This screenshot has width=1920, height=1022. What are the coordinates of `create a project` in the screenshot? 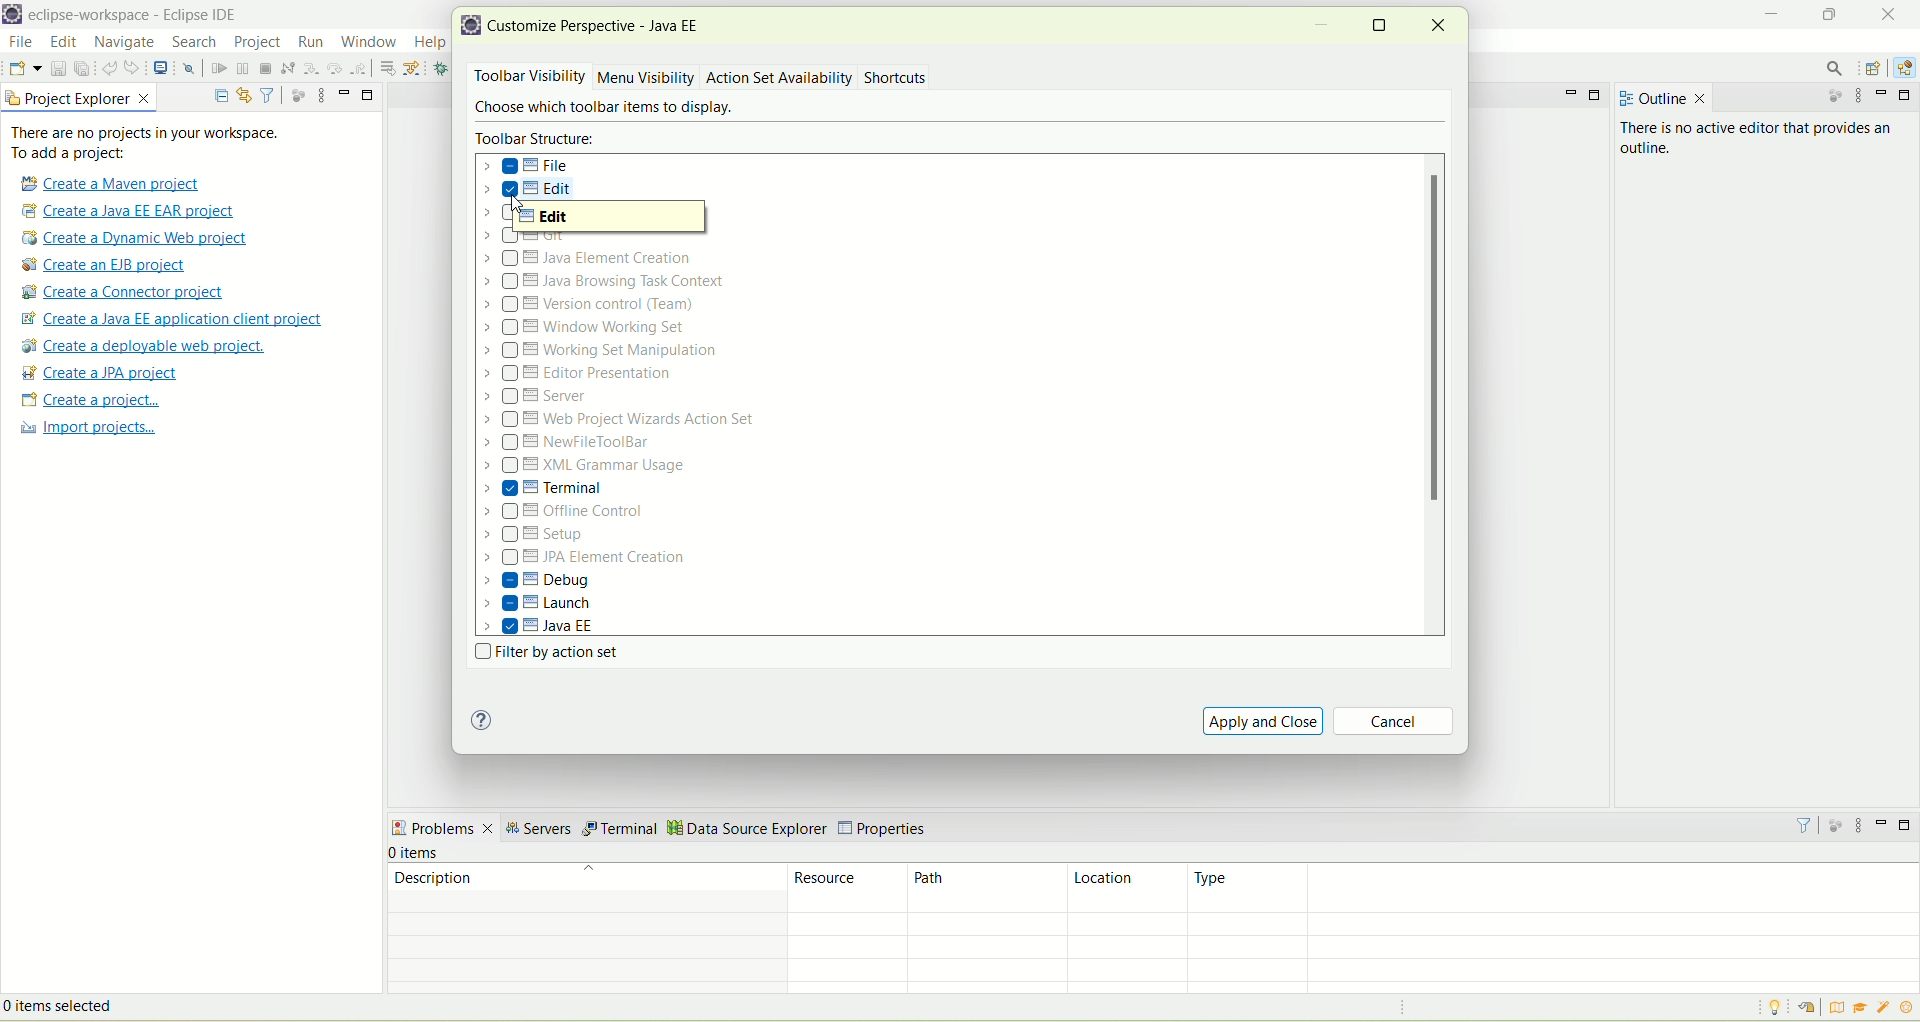 It's located at (88, 400).